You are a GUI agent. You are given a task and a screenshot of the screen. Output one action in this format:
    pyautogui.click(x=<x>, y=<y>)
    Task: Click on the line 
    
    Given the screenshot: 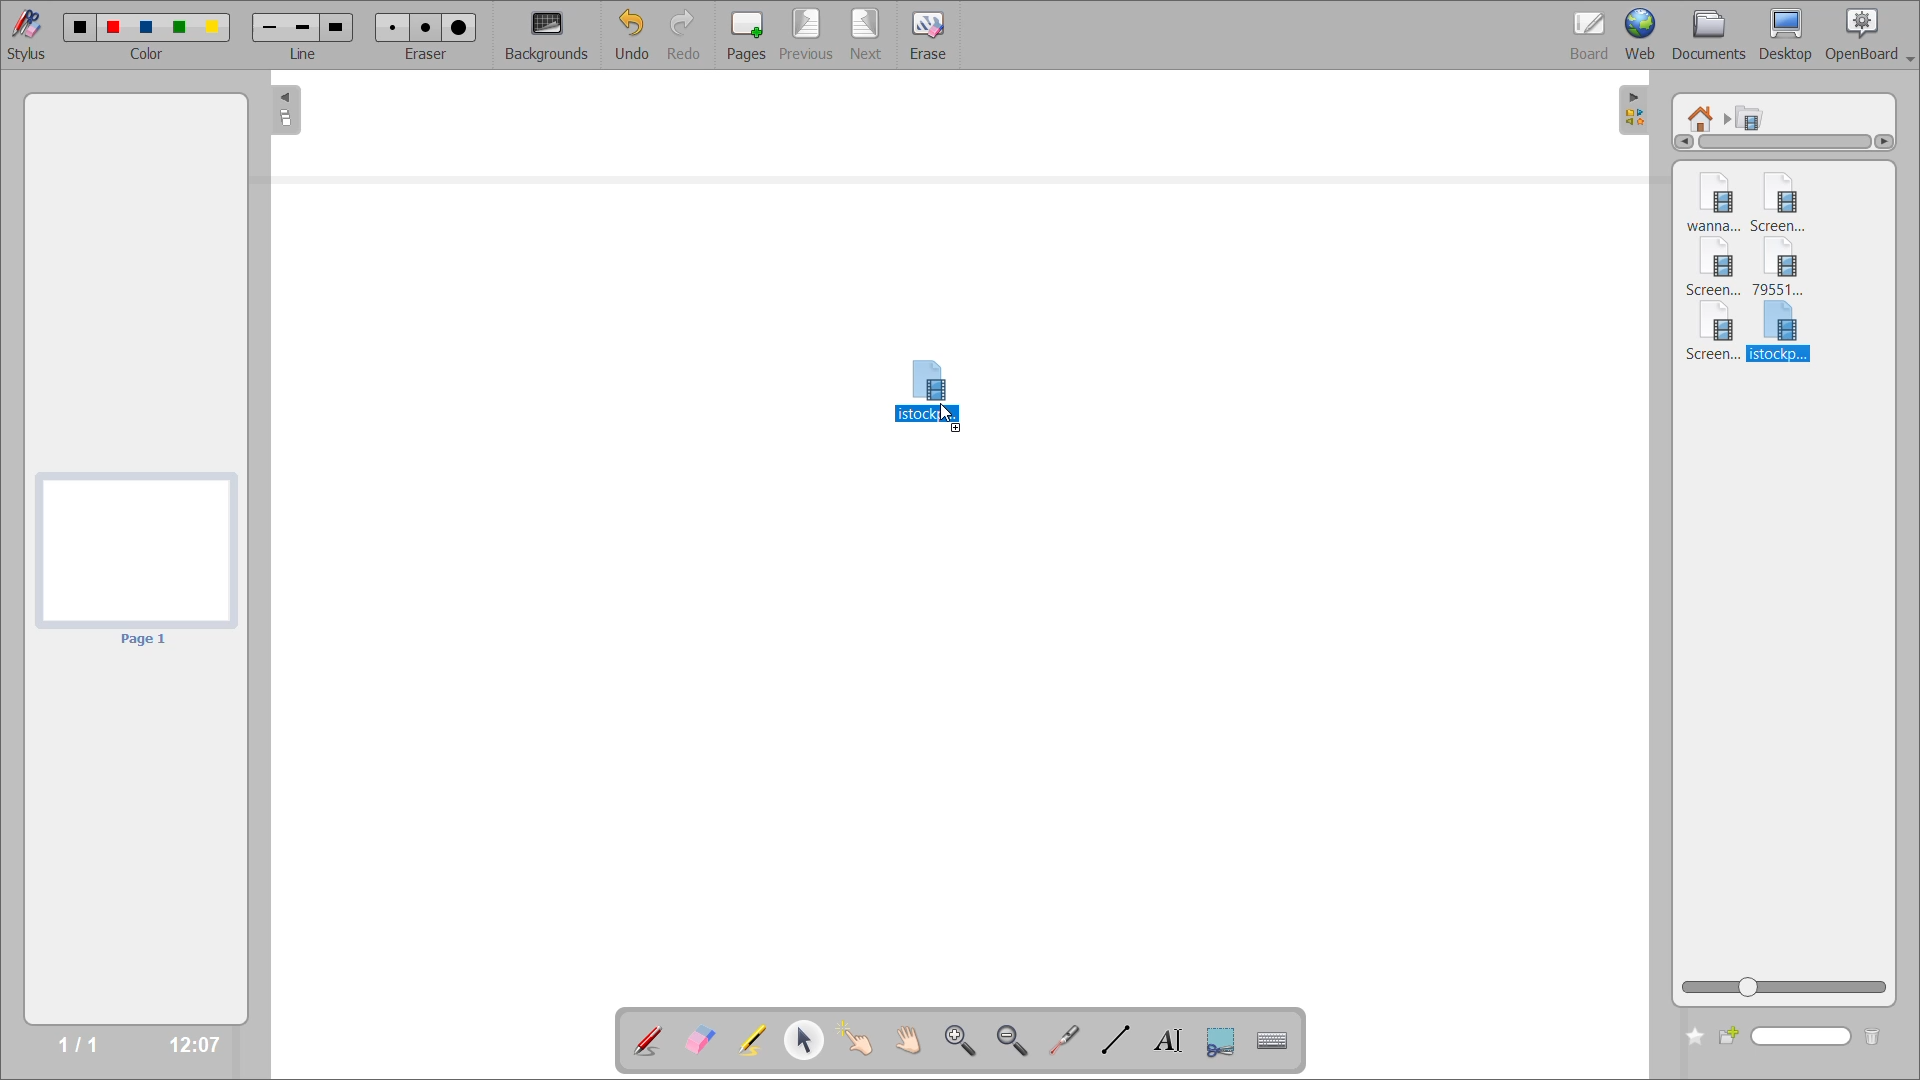 What is the action you would take?
    pyautogui.click(x=303, y=56)
    